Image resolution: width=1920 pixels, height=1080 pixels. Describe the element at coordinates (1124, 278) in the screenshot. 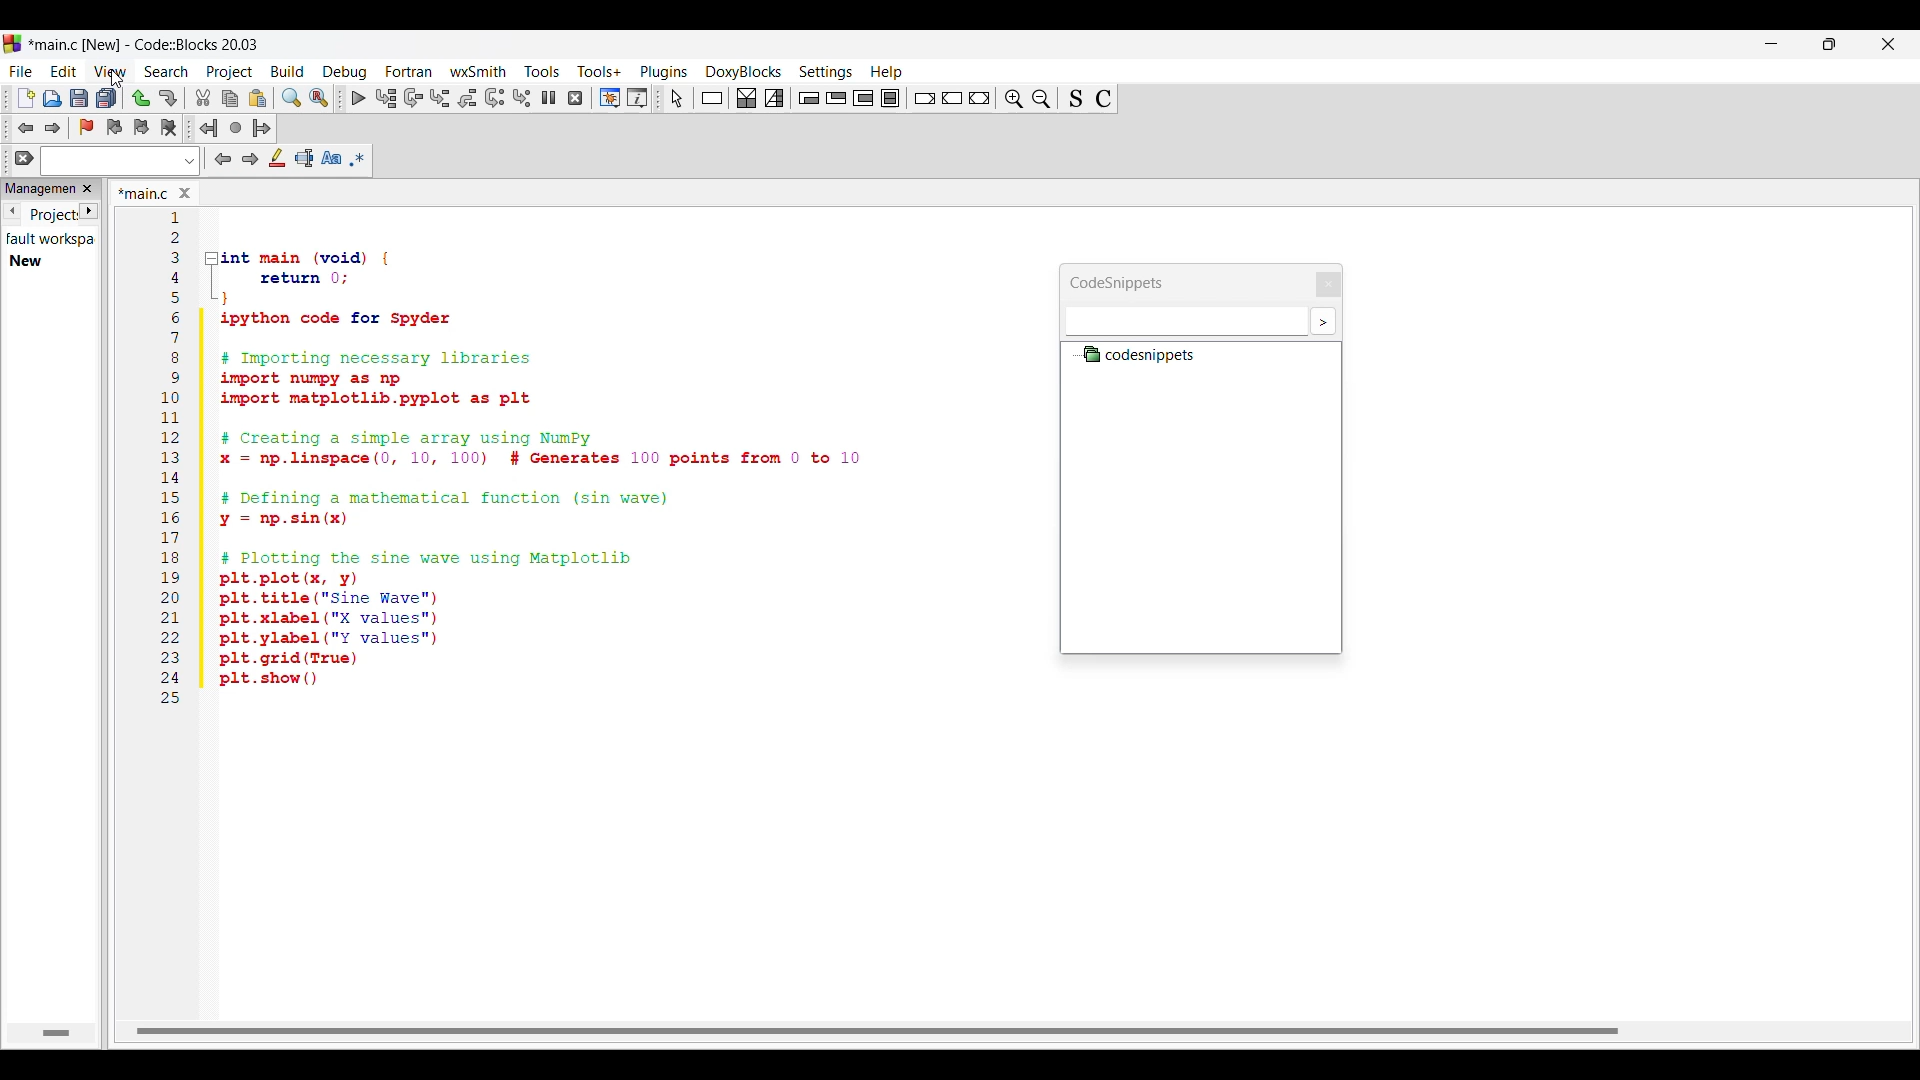

I see `Panel title` at that location.